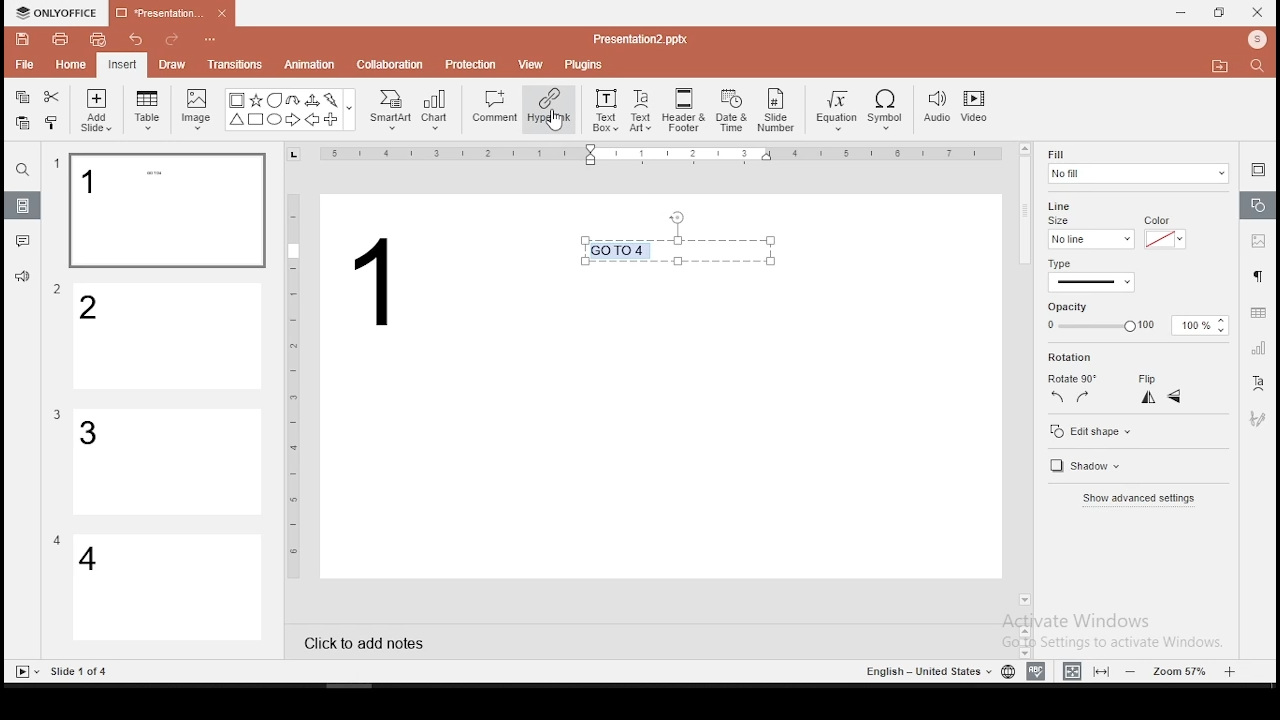 This screenshot has height=720, width=1280. I want to click on Plus, so click(332, 120).